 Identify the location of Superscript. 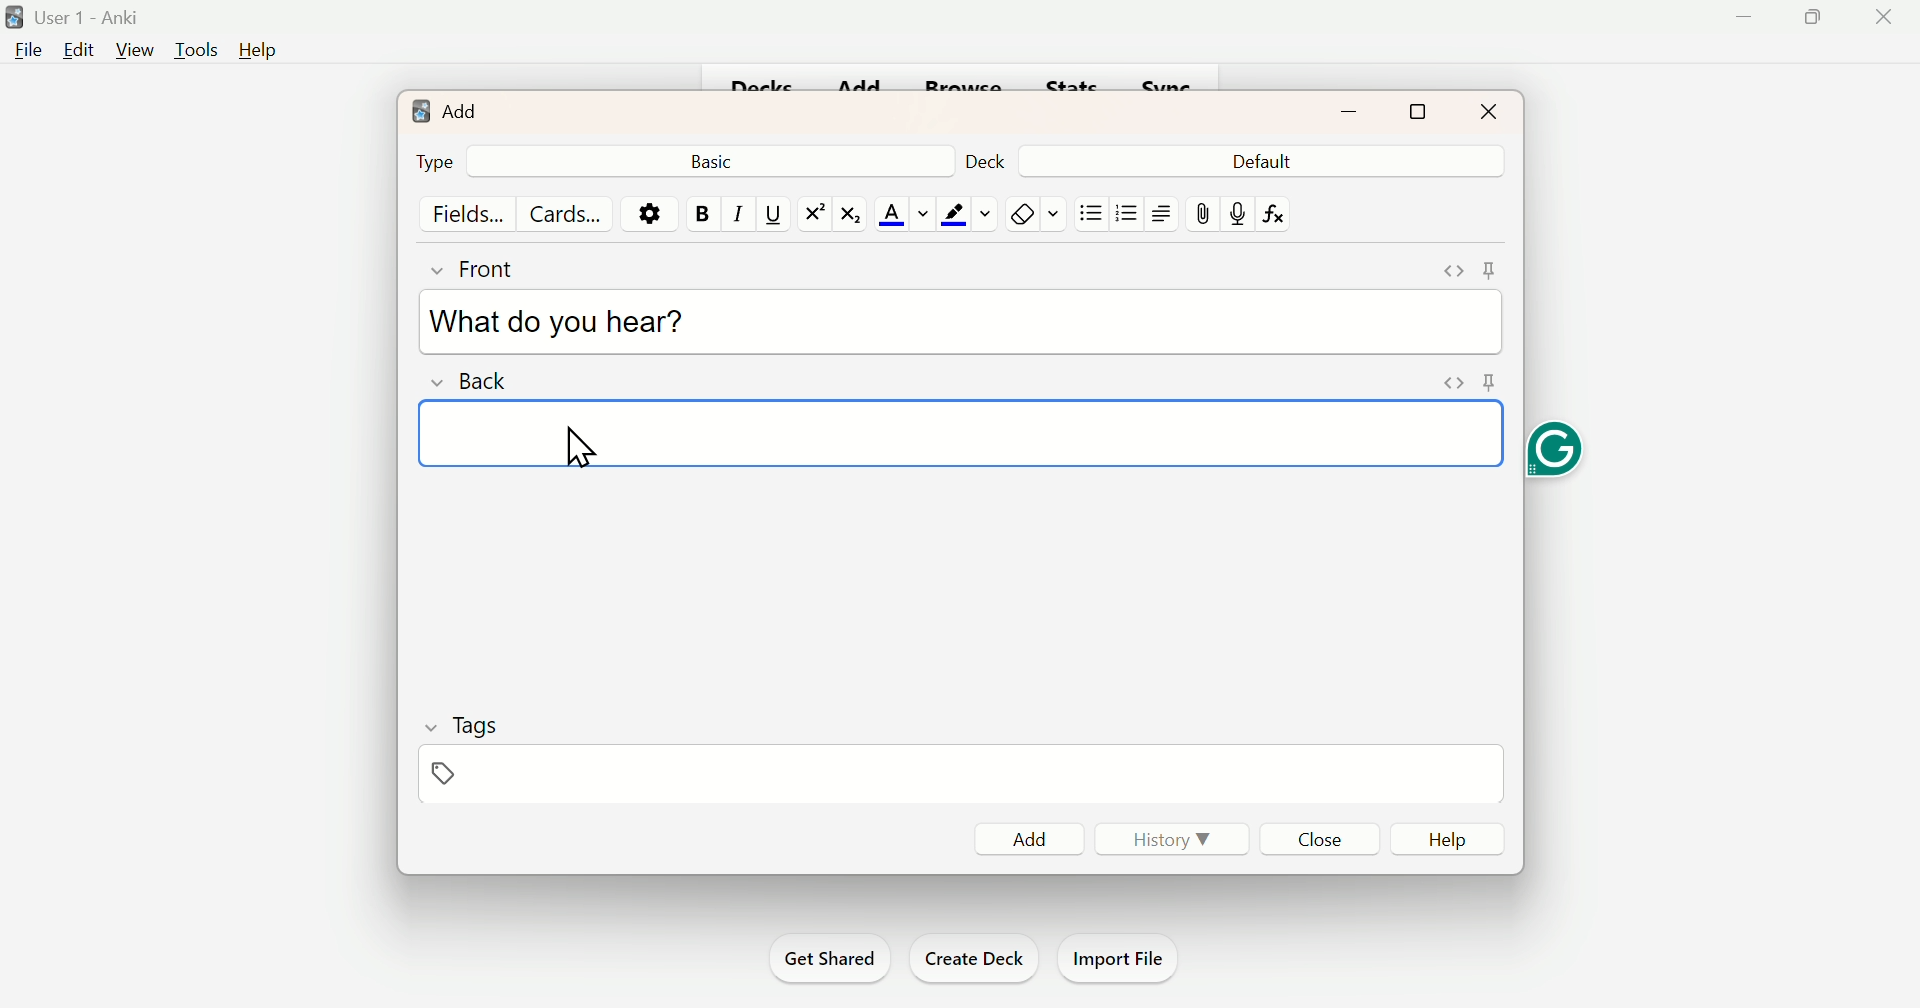
(810, 214).